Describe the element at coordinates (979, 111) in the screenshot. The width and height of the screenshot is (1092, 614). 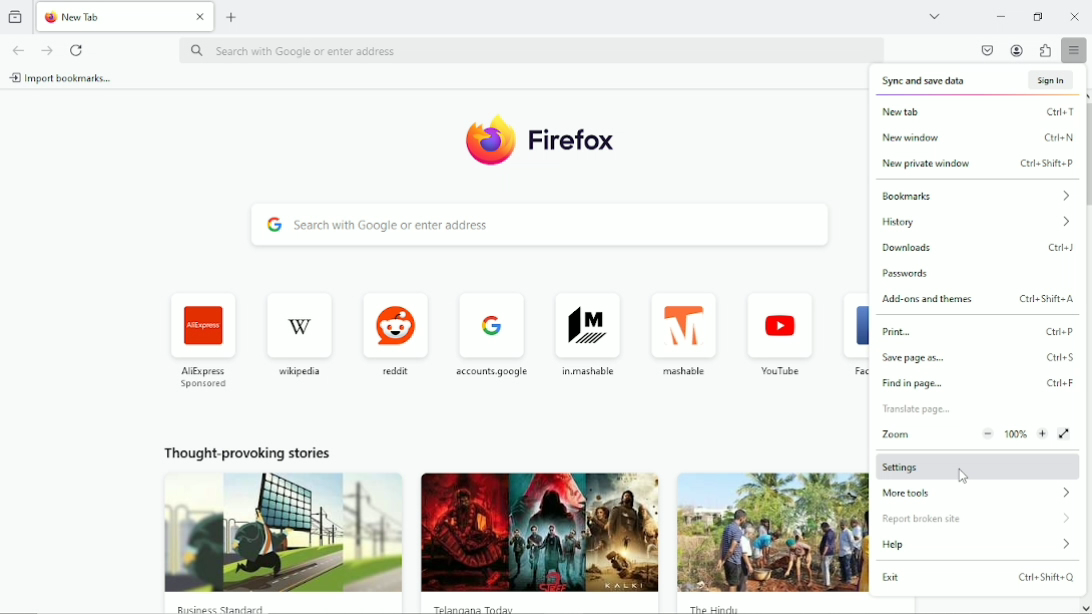
I see `new tab` at that location.